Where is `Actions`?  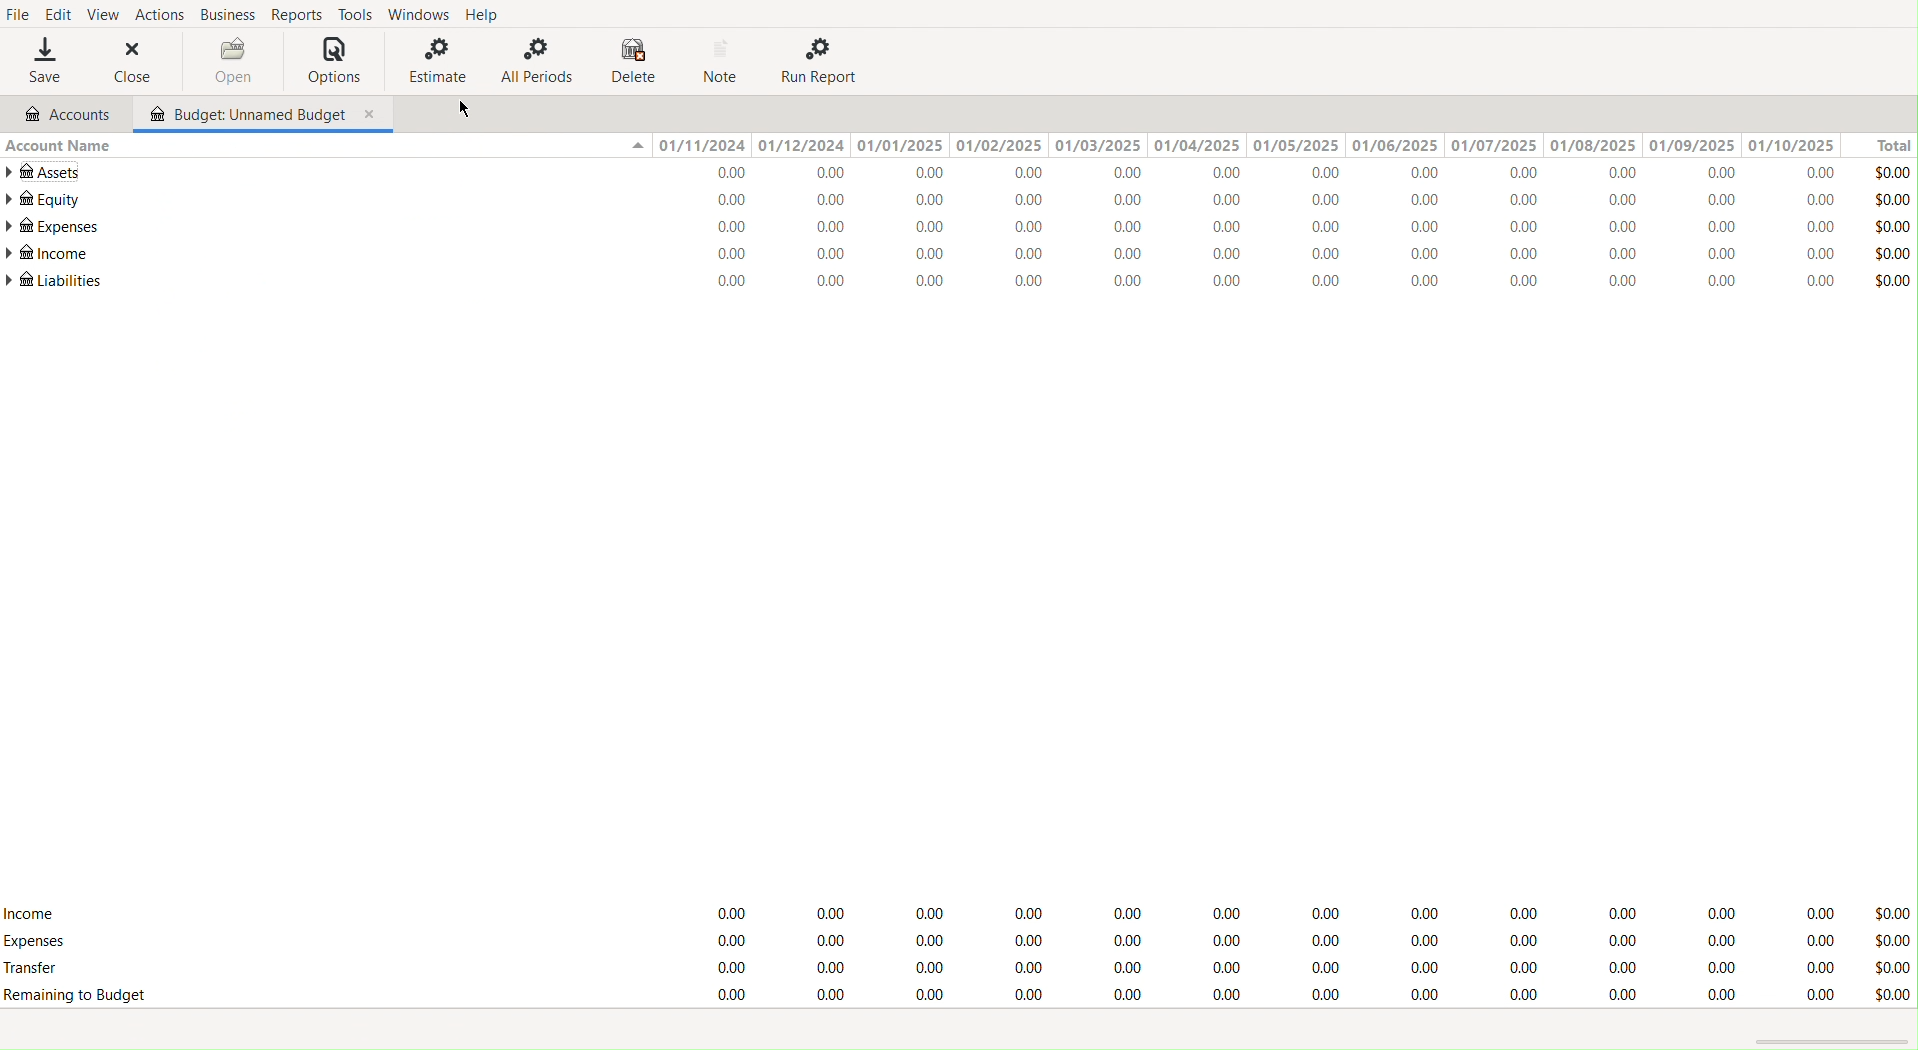
Actions is located at coordinates (158, 16).